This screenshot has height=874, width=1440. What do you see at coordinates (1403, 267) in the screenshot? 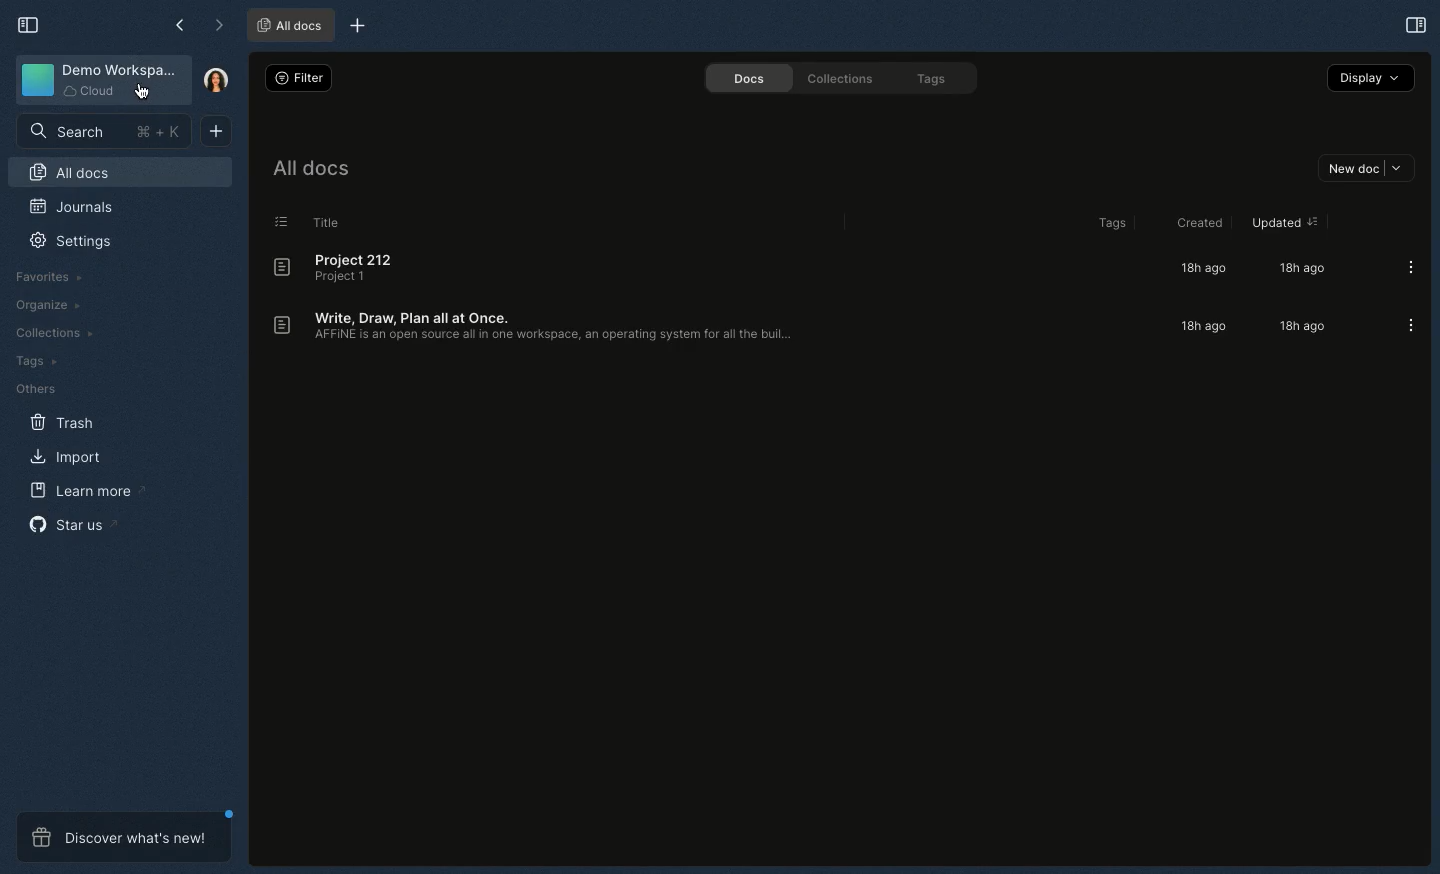
I see `Options` at bounding box center [1403, 267].